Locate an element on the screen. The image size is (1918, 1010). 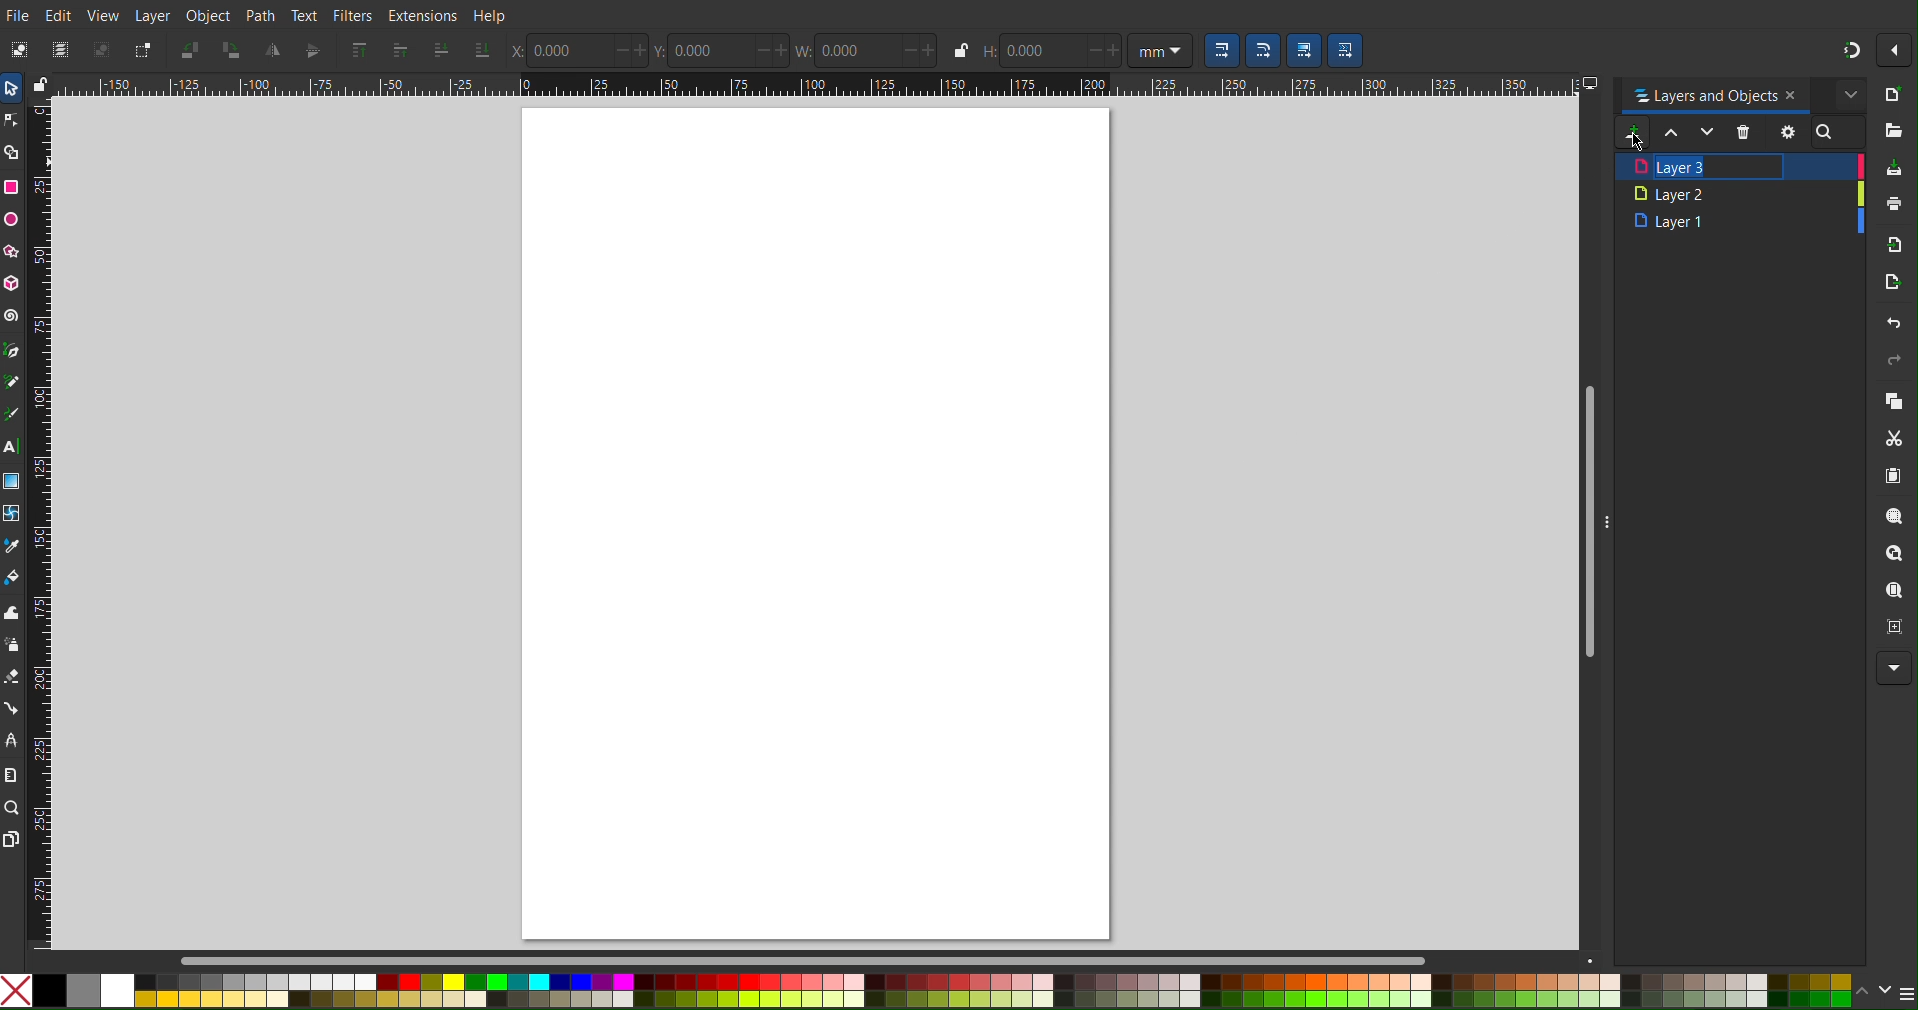
canvas is located at coordinates (823, 525).